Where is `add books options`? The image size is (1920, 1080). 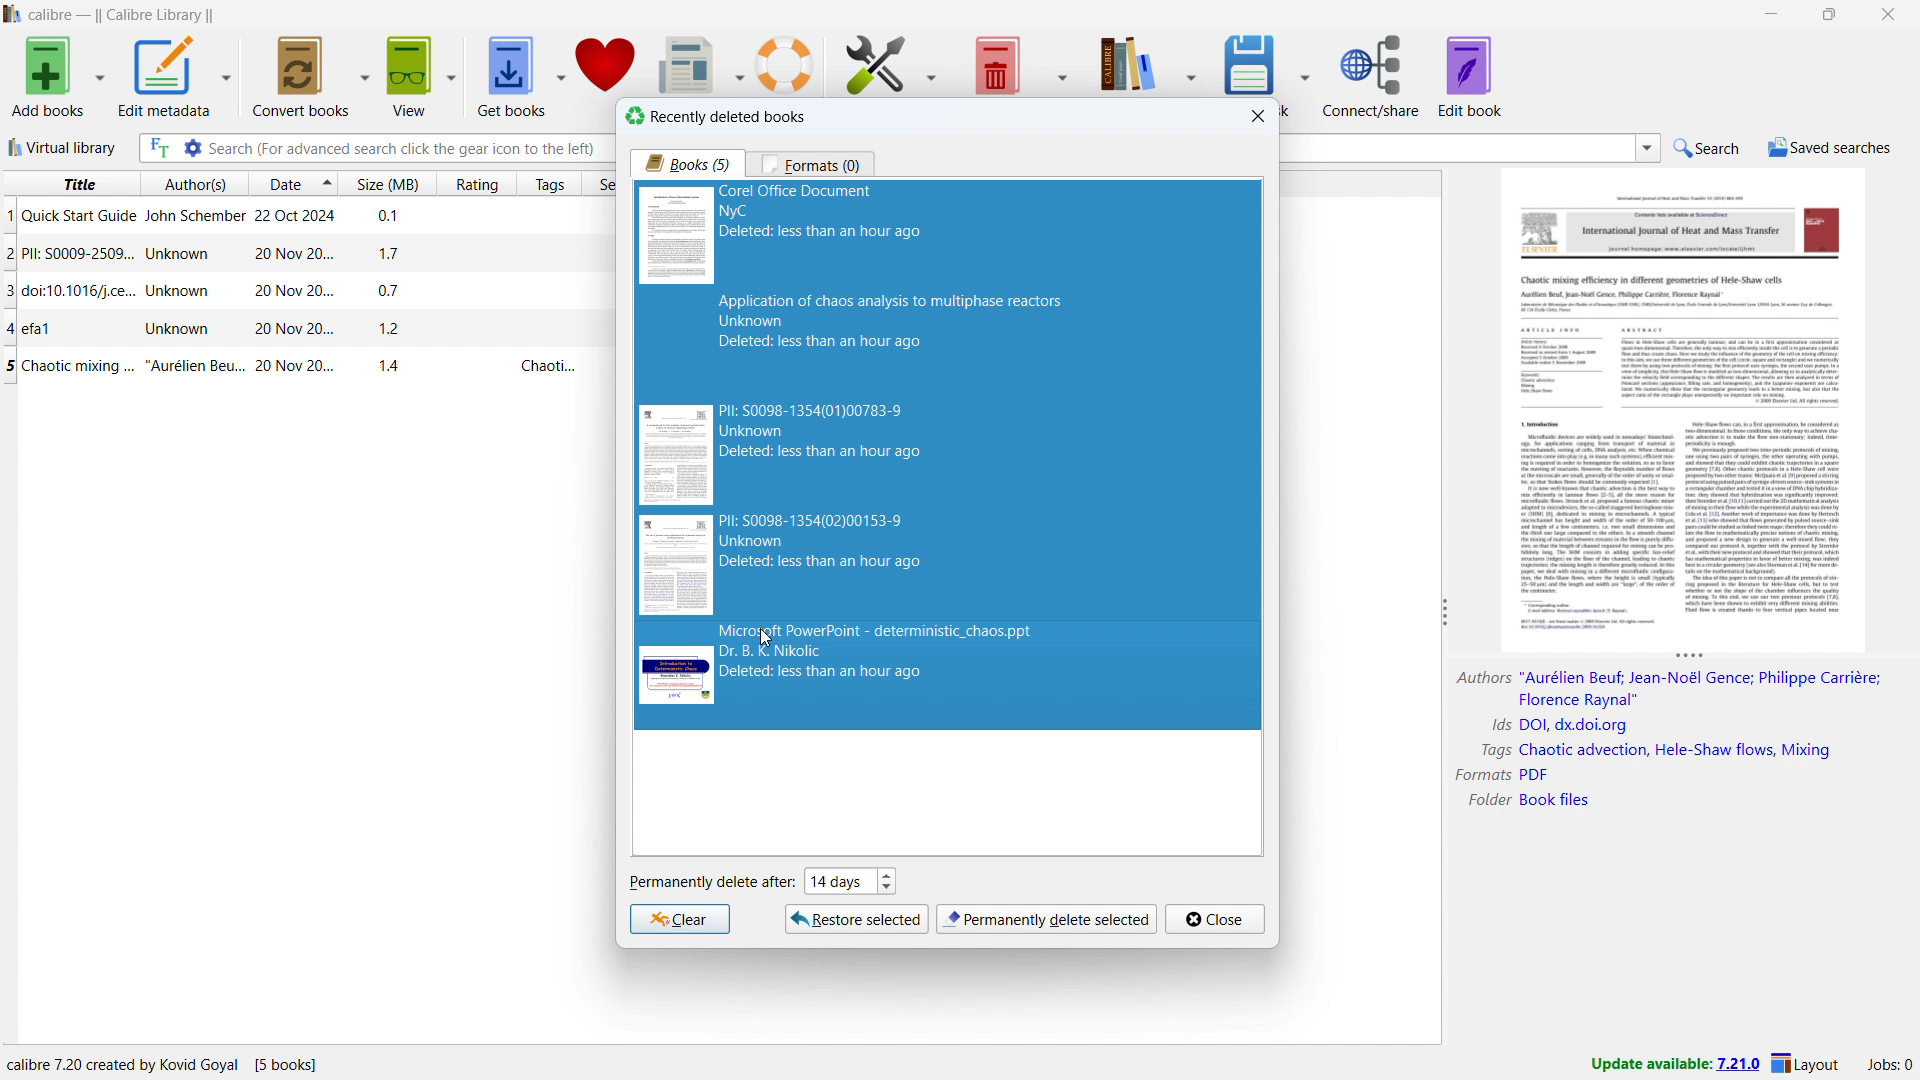
add books options is located at coordinates (99, 76).